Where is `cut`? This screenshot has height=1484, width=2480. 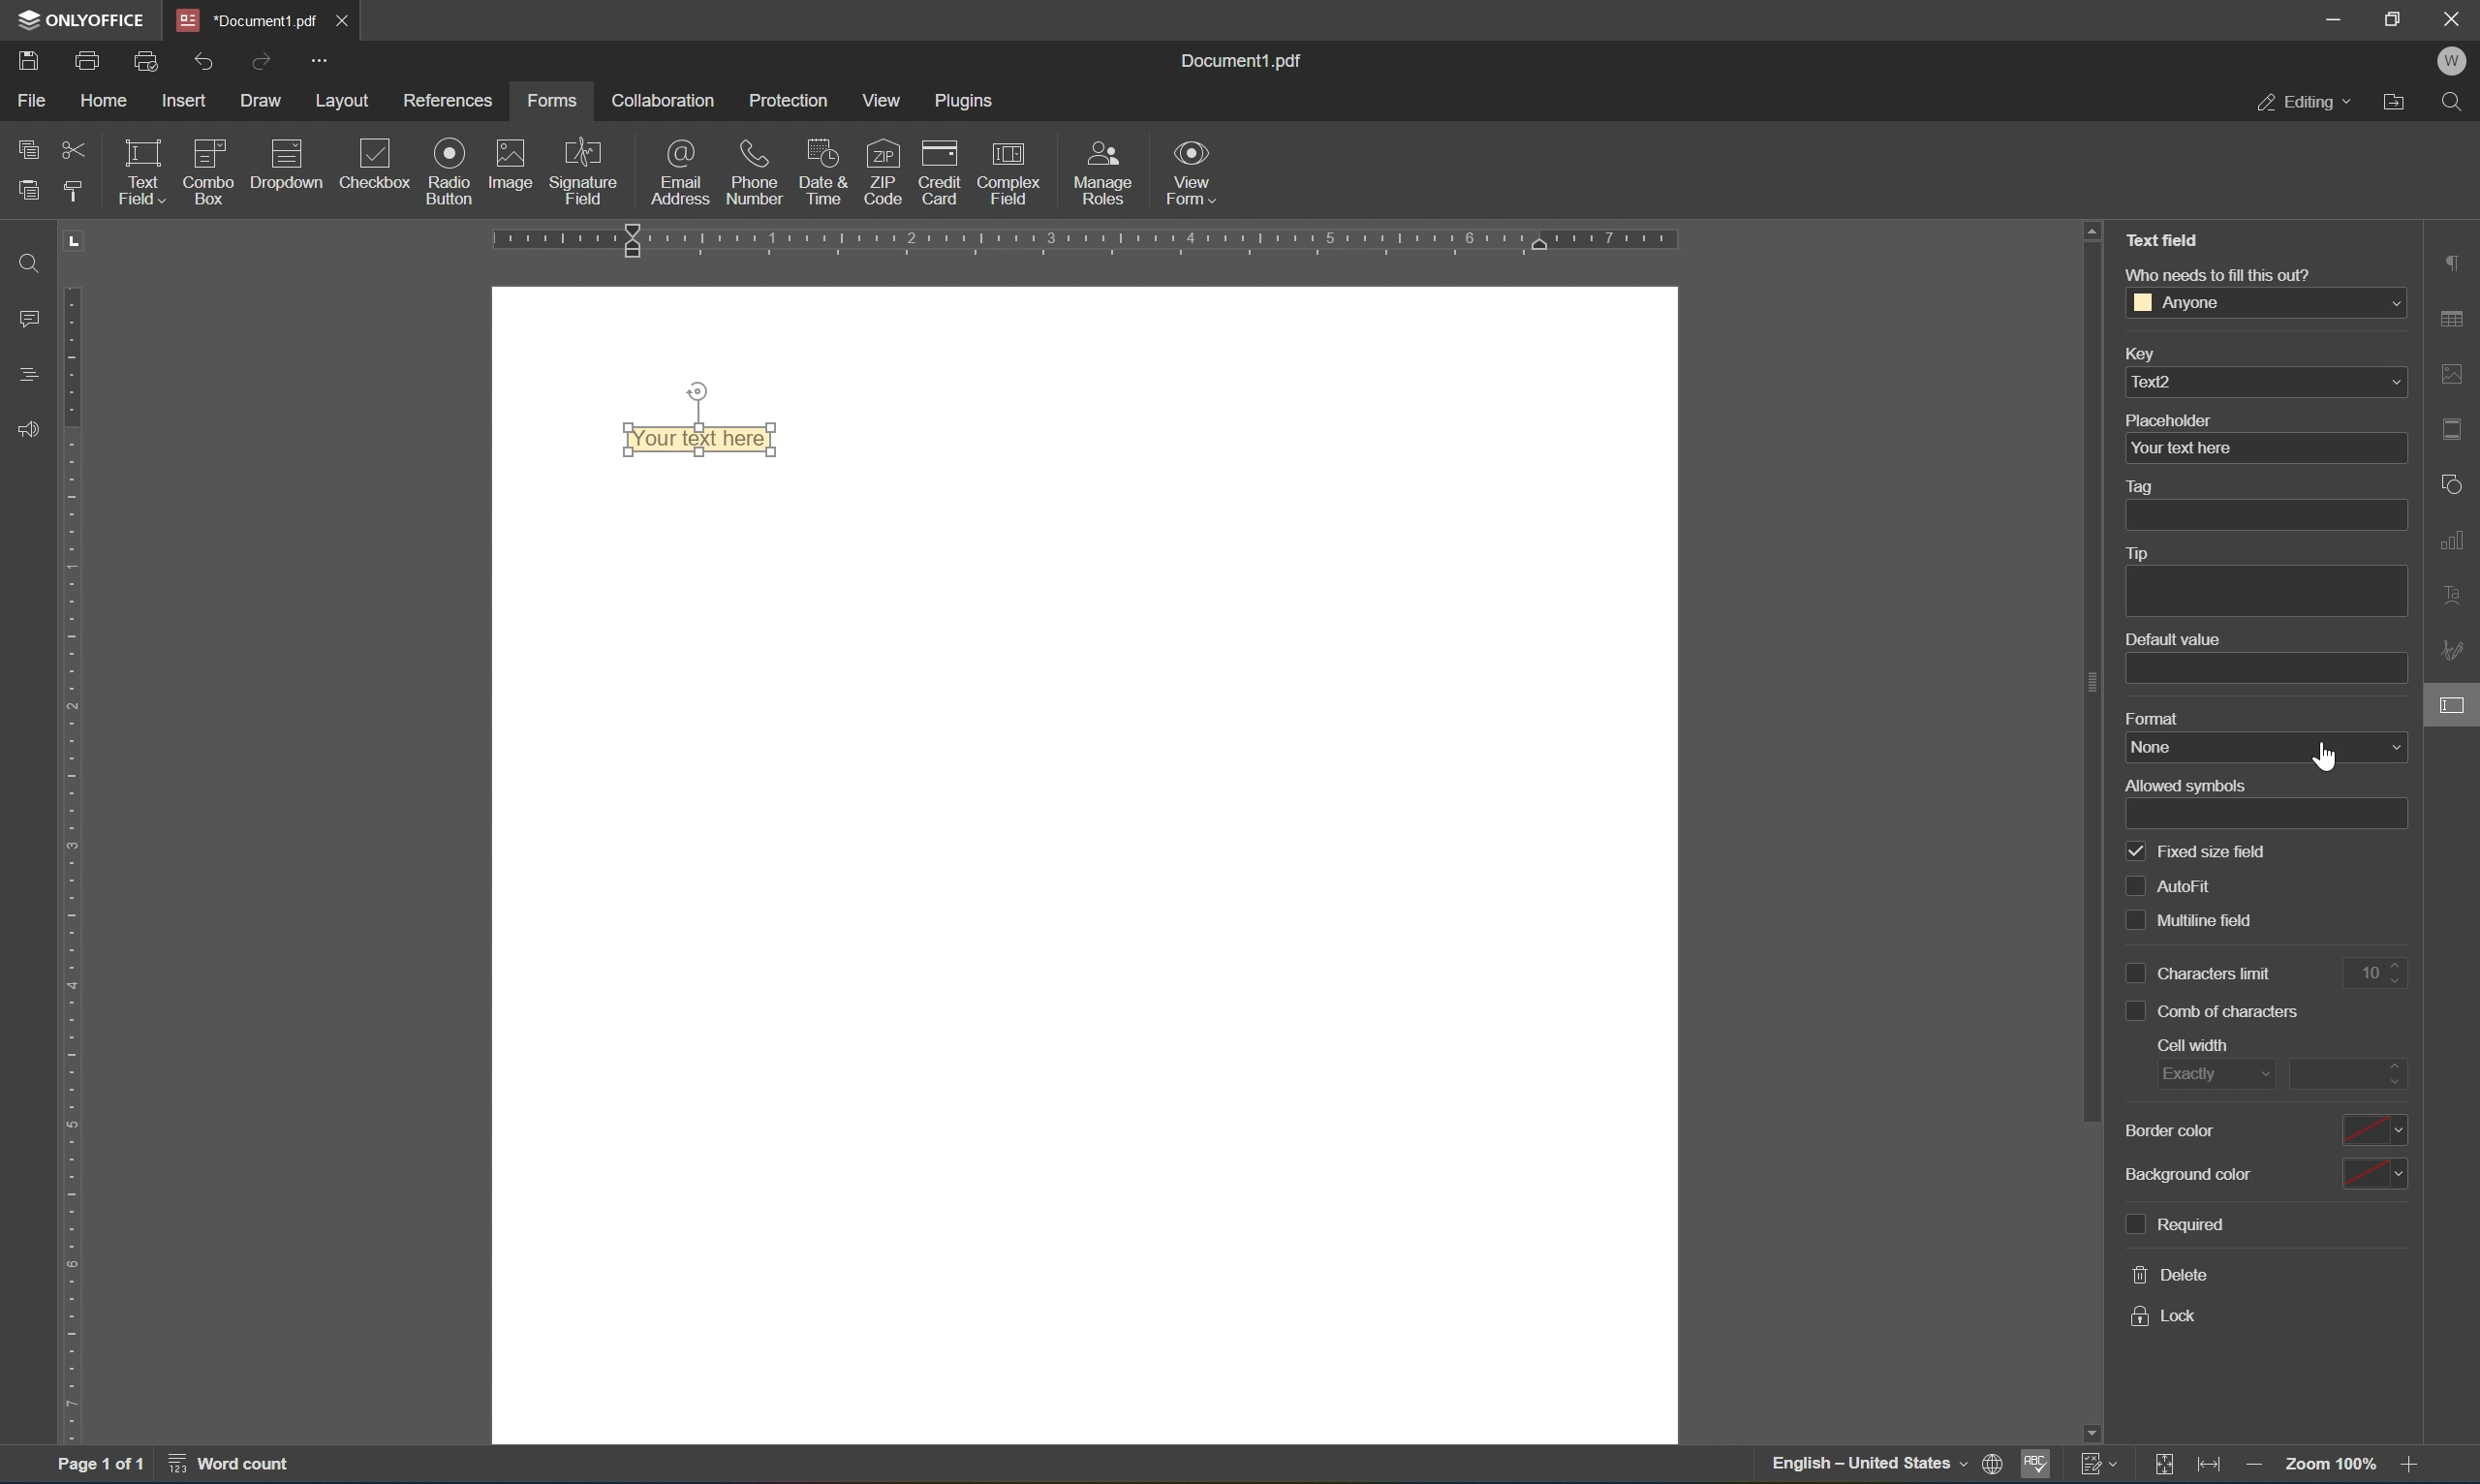 cut is located at coordinates (75, 149).